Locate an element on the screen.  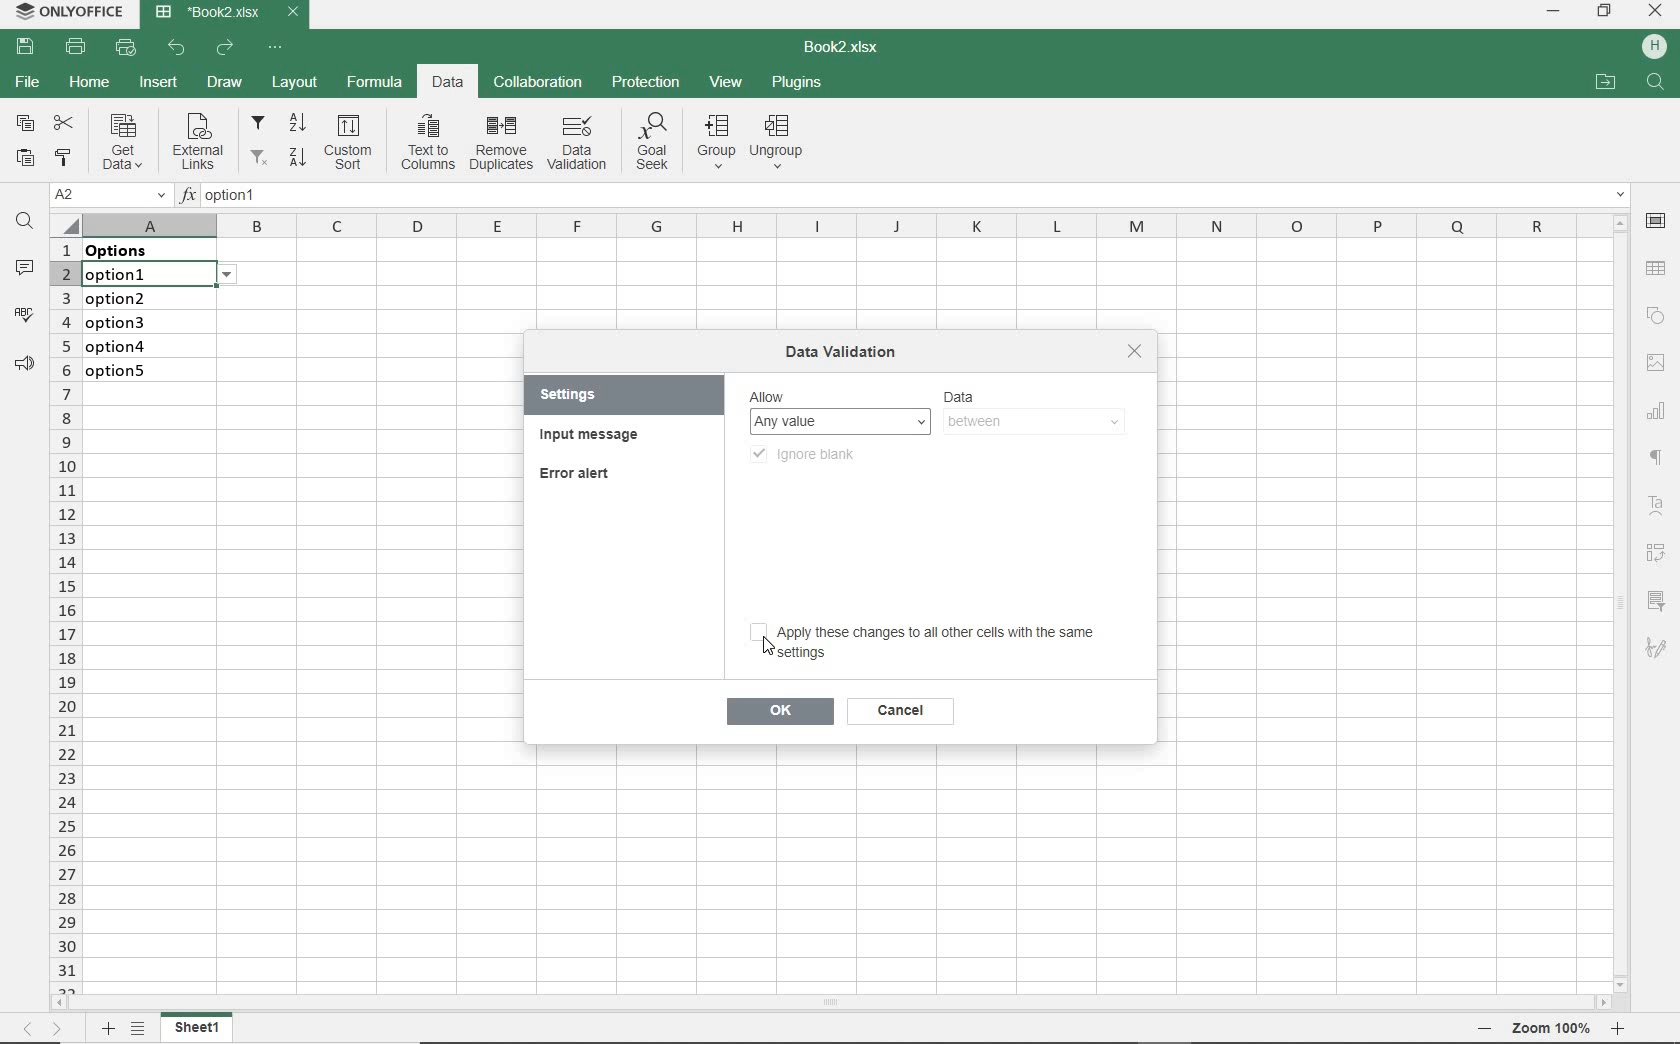
PRINT is located at coordinates (74, 48).